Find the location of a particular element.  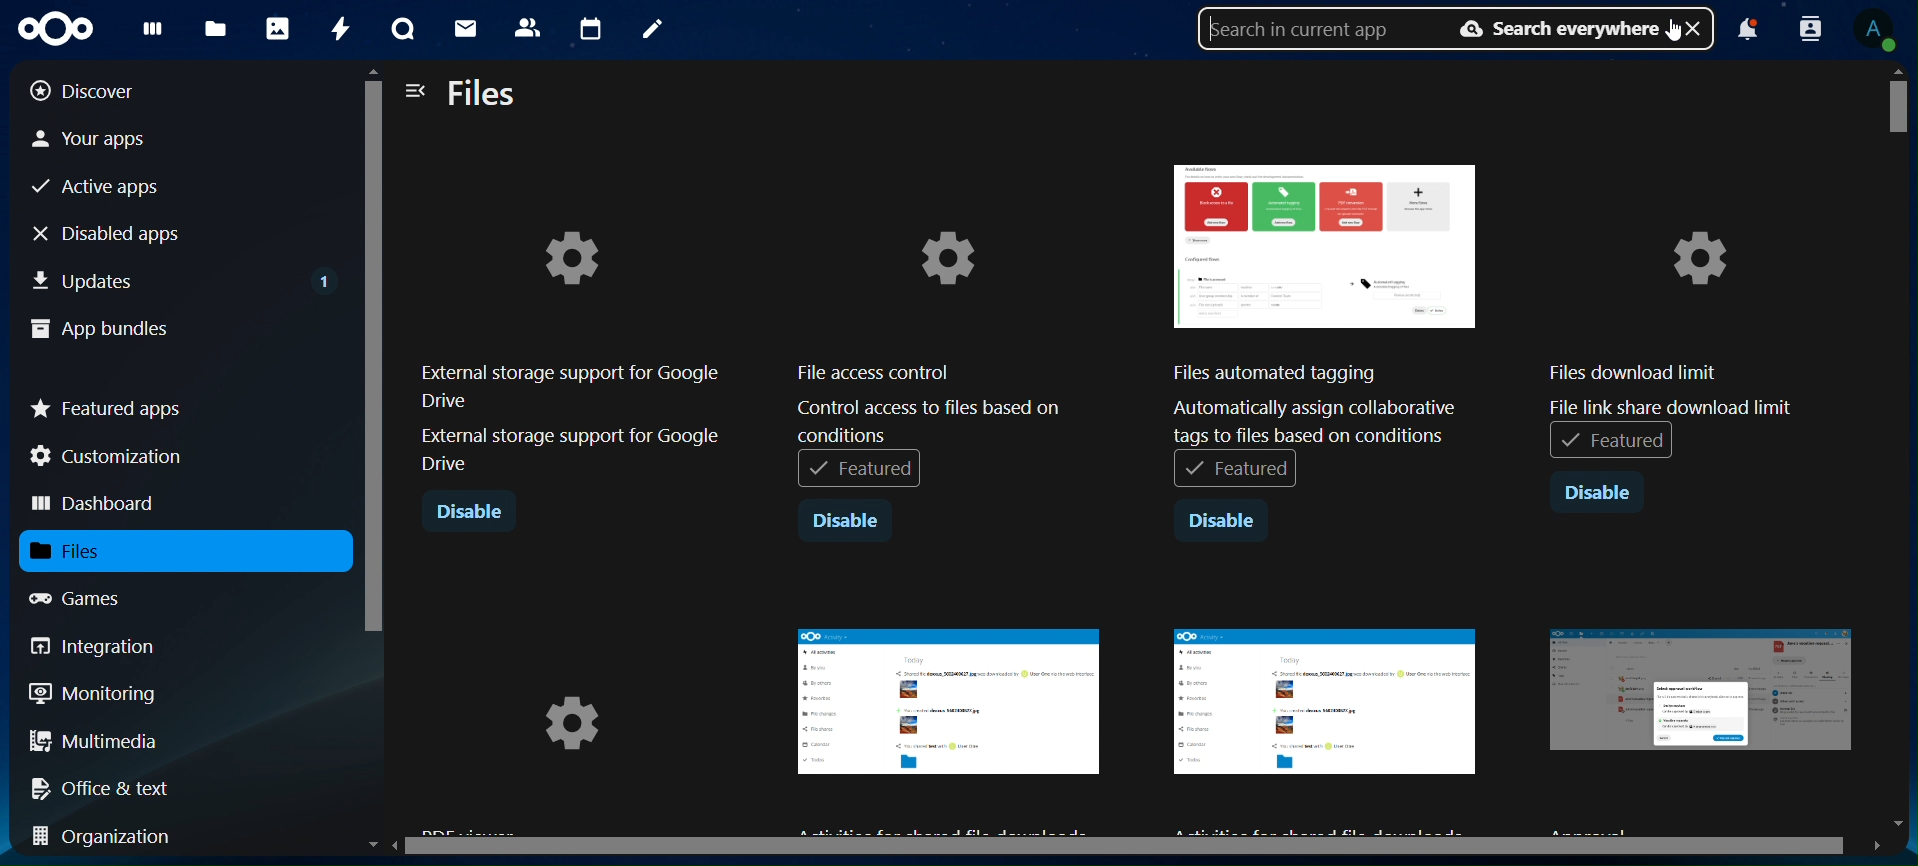

files is located at coordinates (484, 95).